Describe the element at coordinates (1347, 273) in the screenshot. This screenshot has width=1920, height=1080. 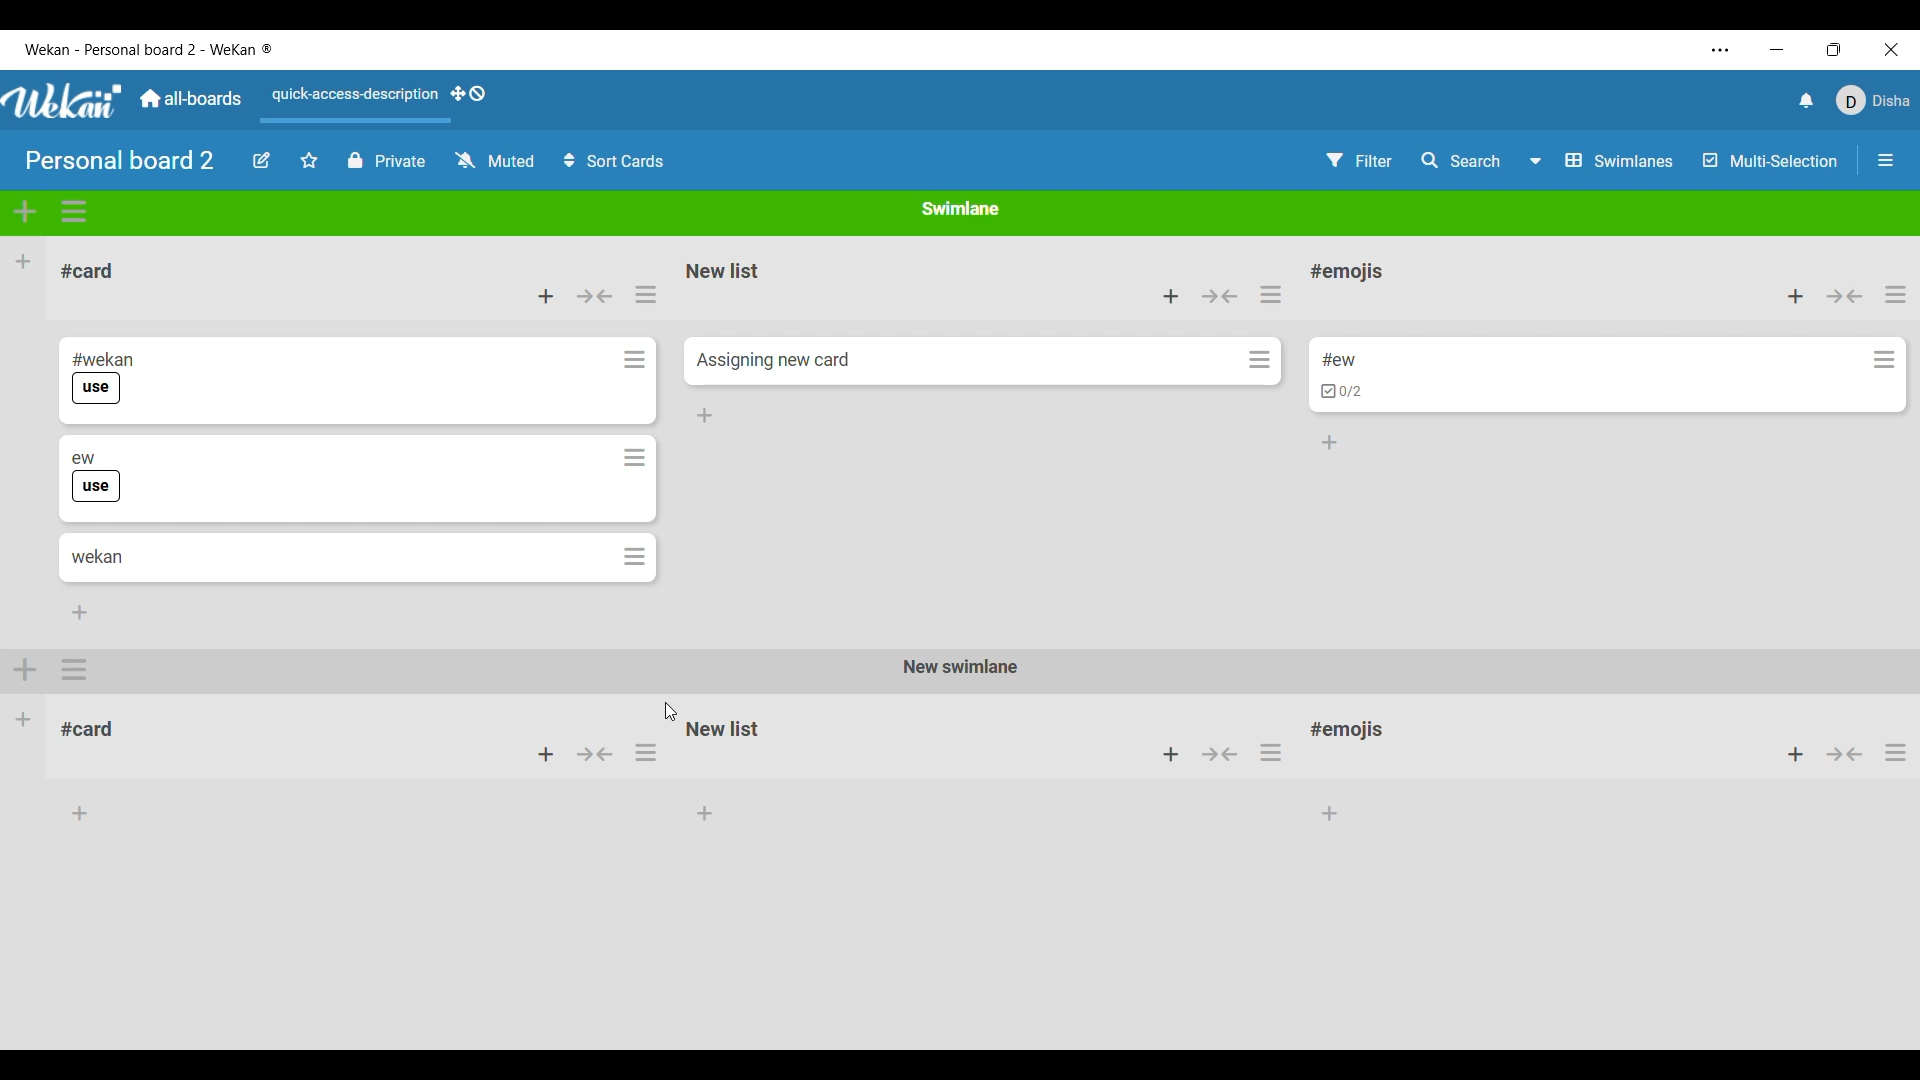
I see `List name` at that location.